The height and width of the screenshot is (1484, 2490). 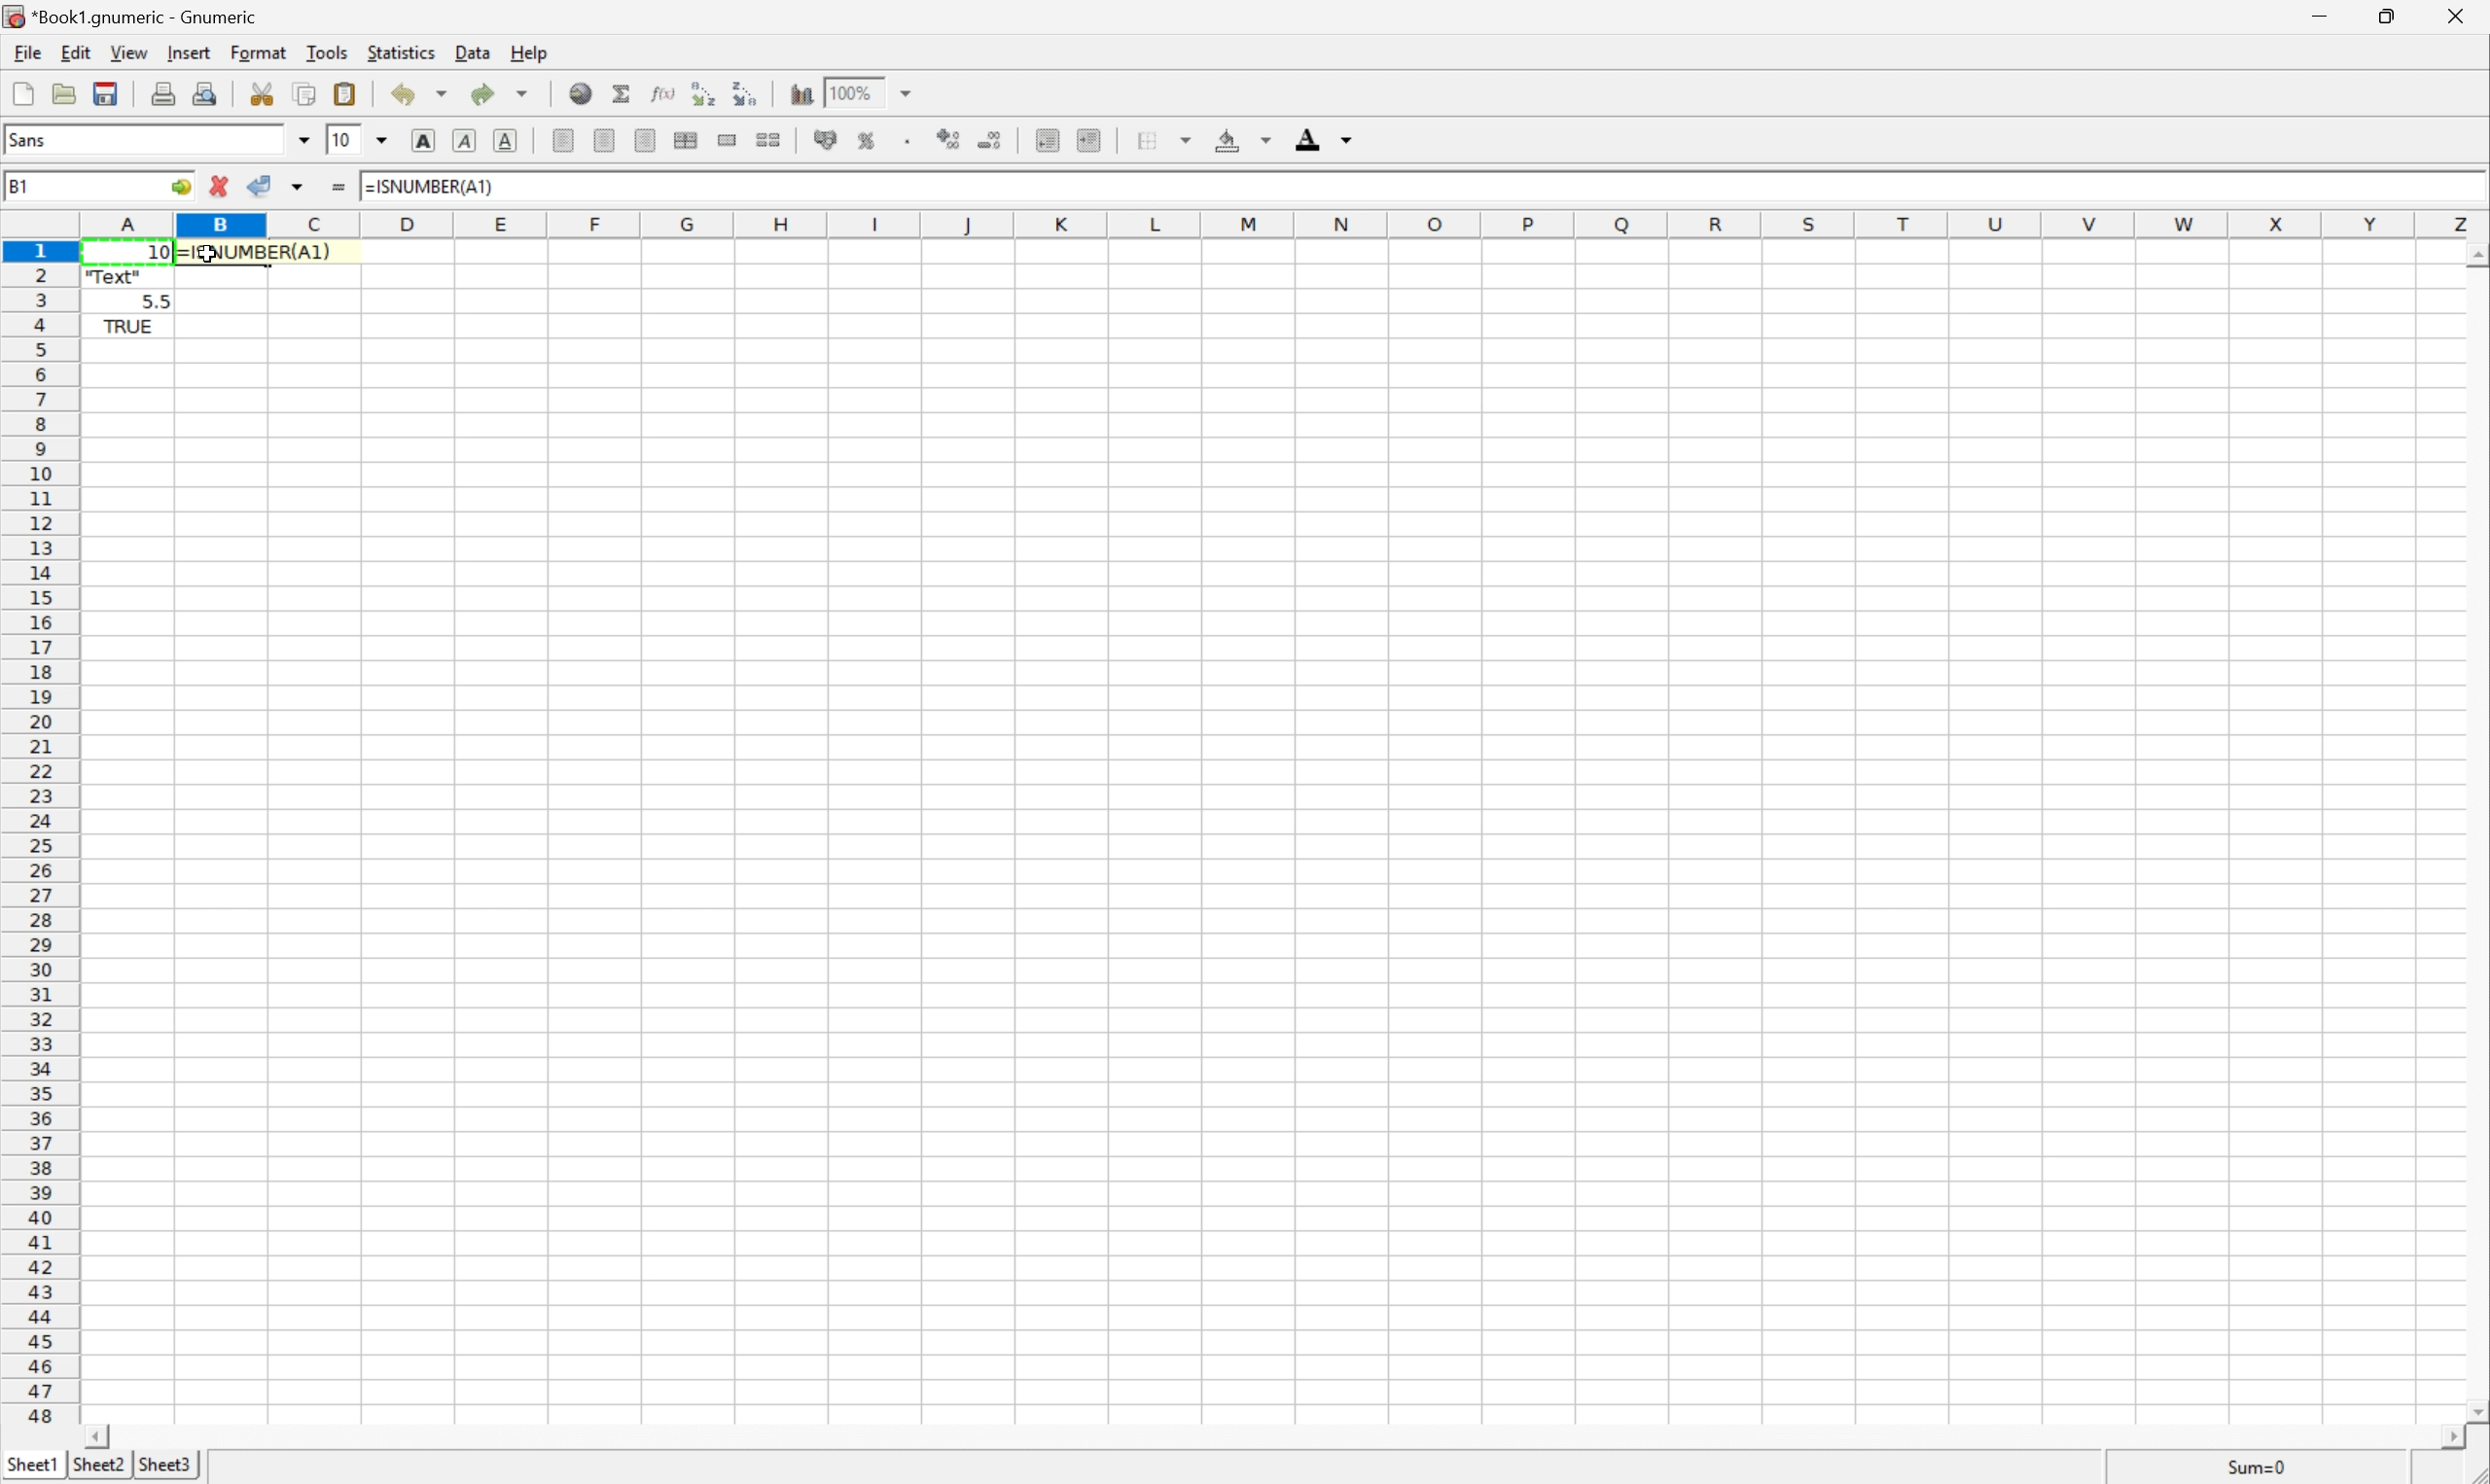 I want to click on Split Ranges of merged cells, so click(x=767, y=139).